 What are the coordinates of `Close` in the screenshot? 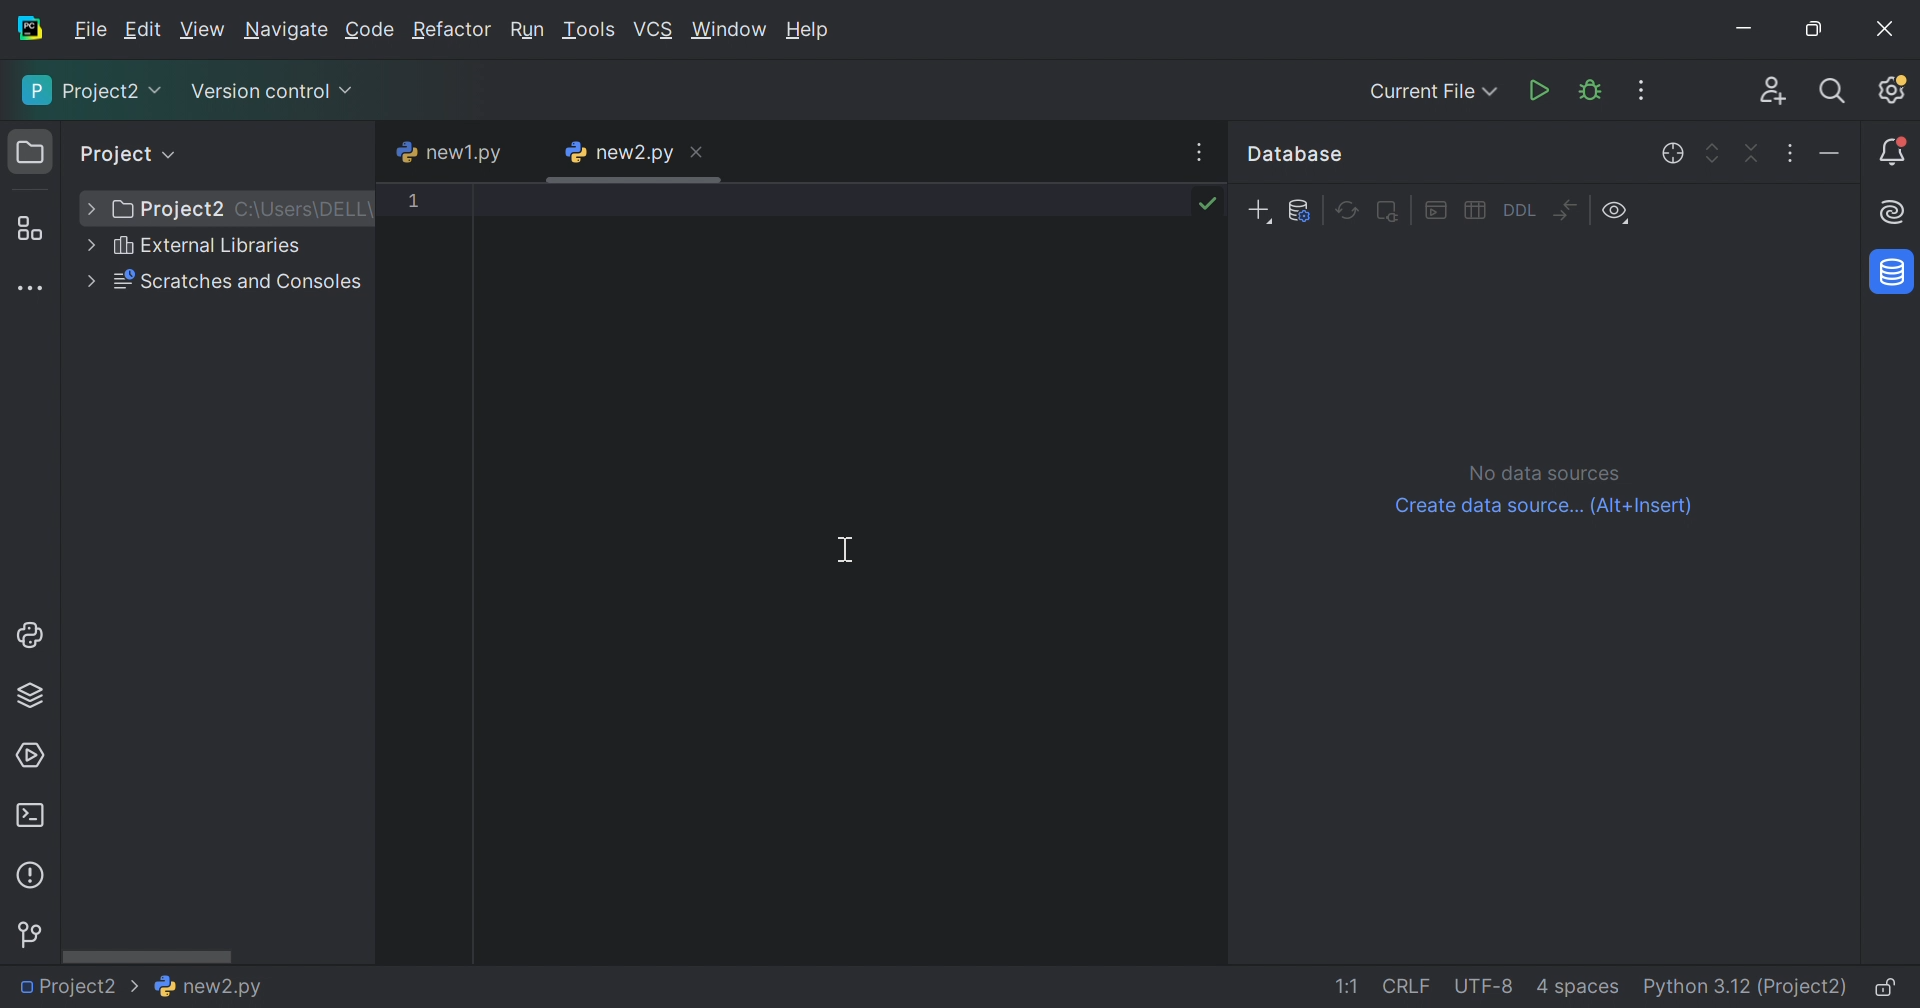 It's located at (1884, 27).